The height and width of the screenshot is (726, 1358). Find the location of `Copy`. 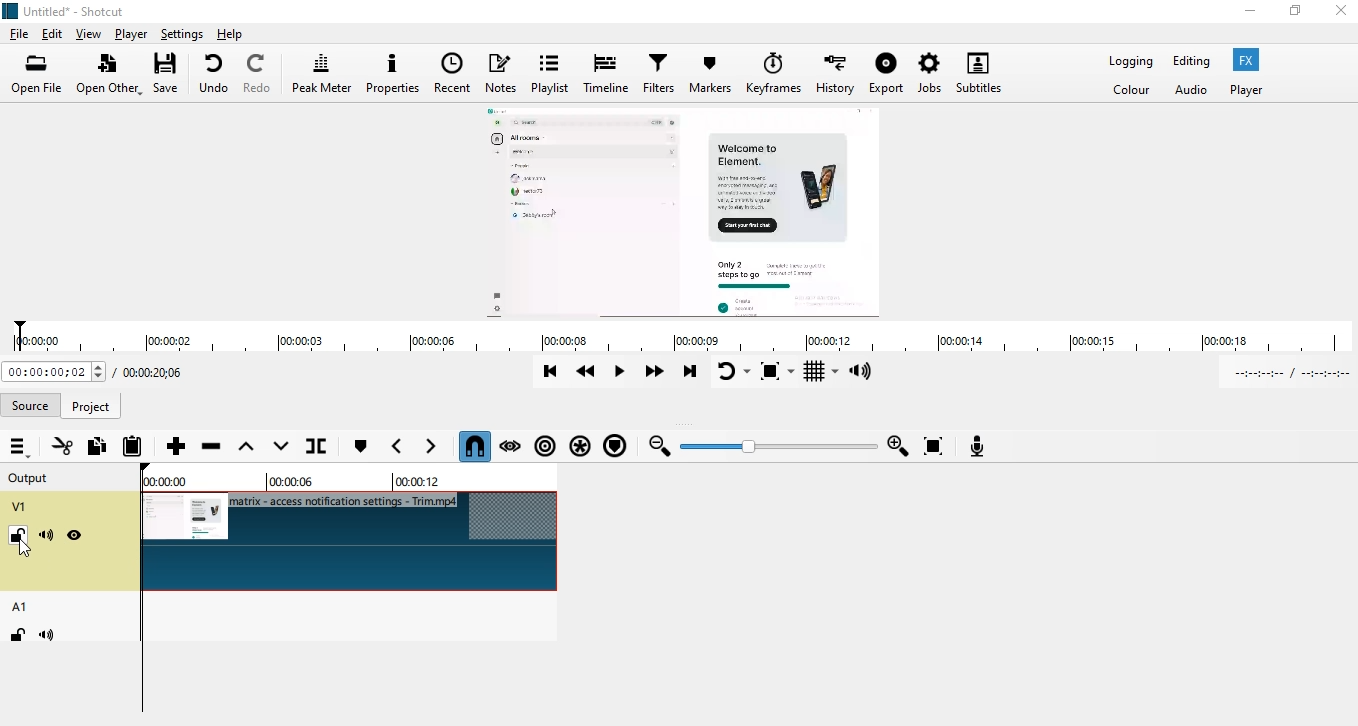

Copy is located at coordinates (96, 448).